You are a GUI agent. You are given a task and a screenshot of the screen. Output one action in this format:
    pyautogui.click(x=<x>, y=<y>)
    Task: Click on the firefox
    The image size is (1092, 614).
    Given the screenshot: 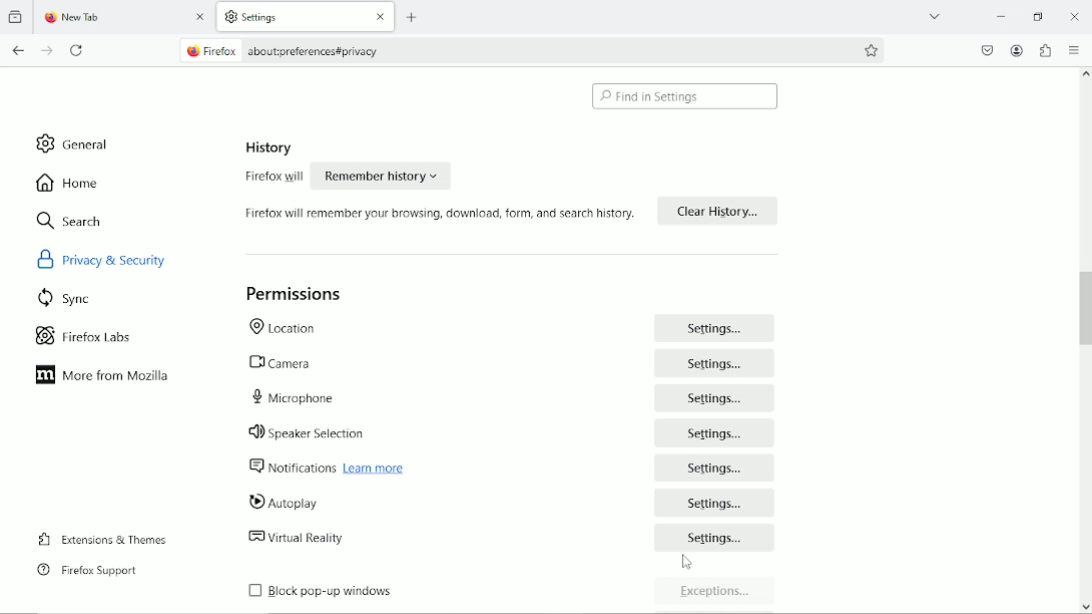 What is the action you would take?
    pyautogui.click(x=224, y=52)
    